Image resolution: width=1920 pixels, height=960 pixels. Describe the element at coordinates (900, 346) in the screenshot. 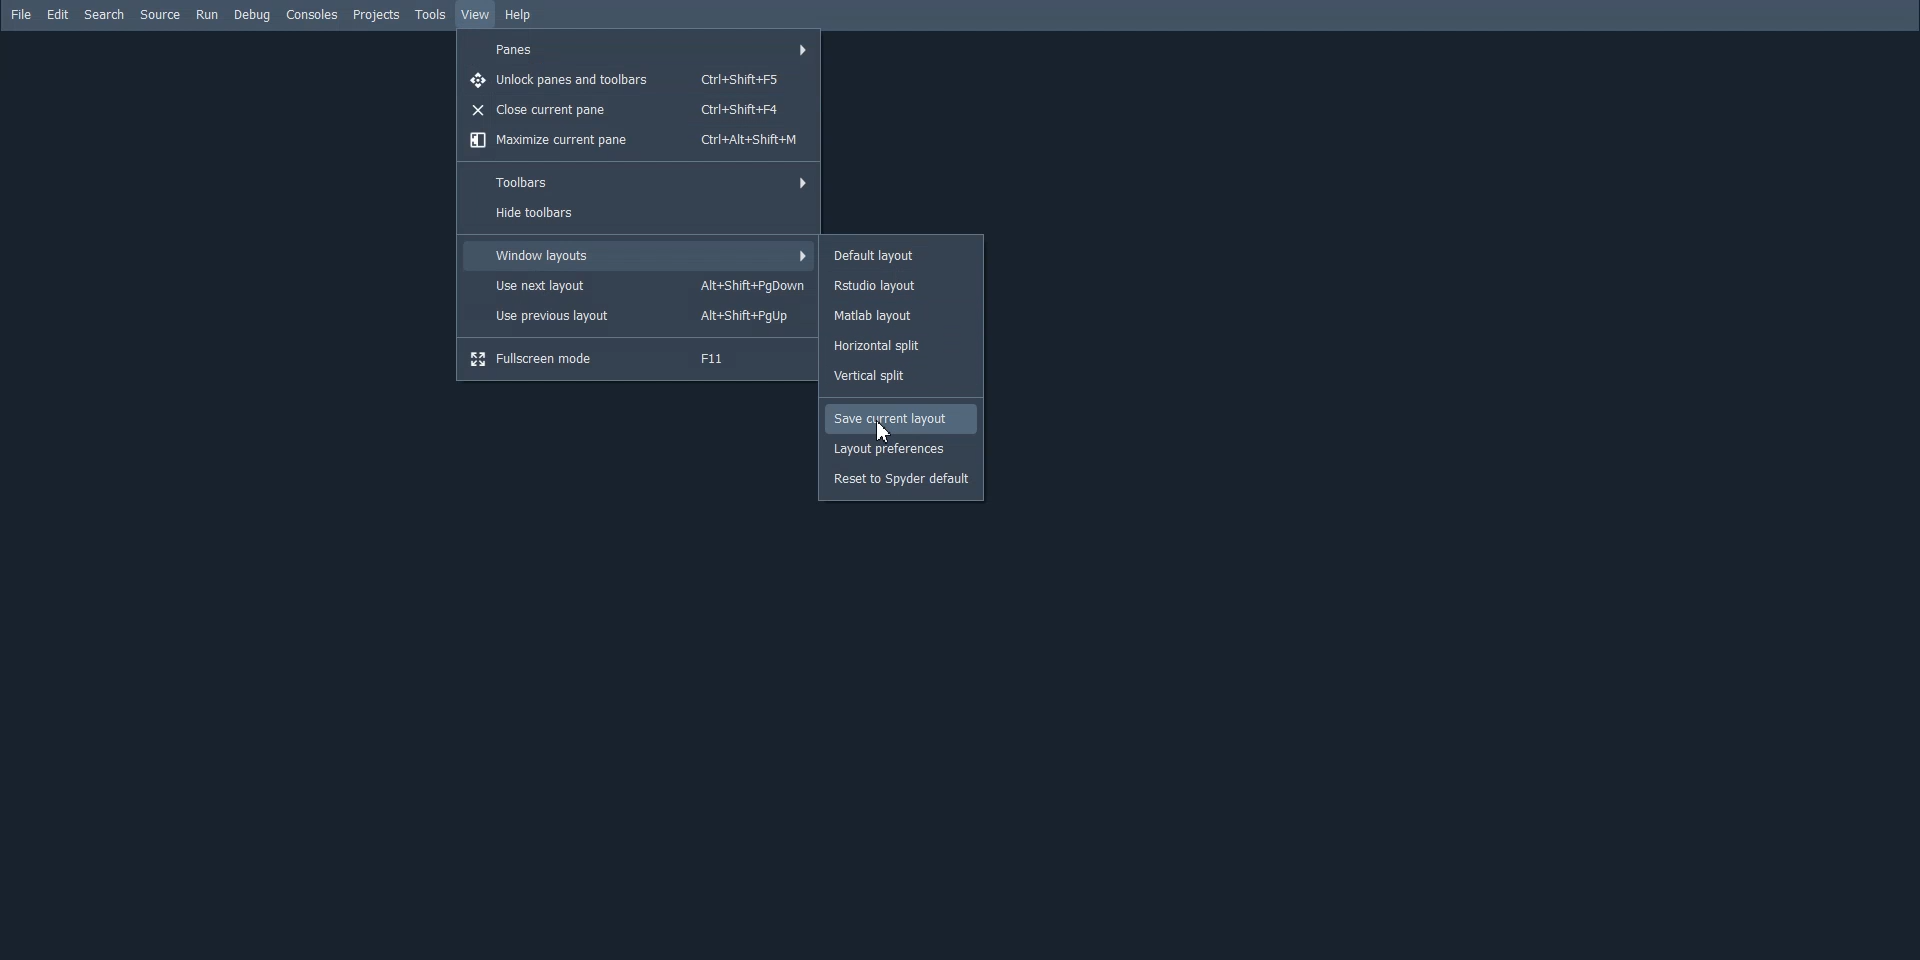

I see `Horizontal split` at that location.